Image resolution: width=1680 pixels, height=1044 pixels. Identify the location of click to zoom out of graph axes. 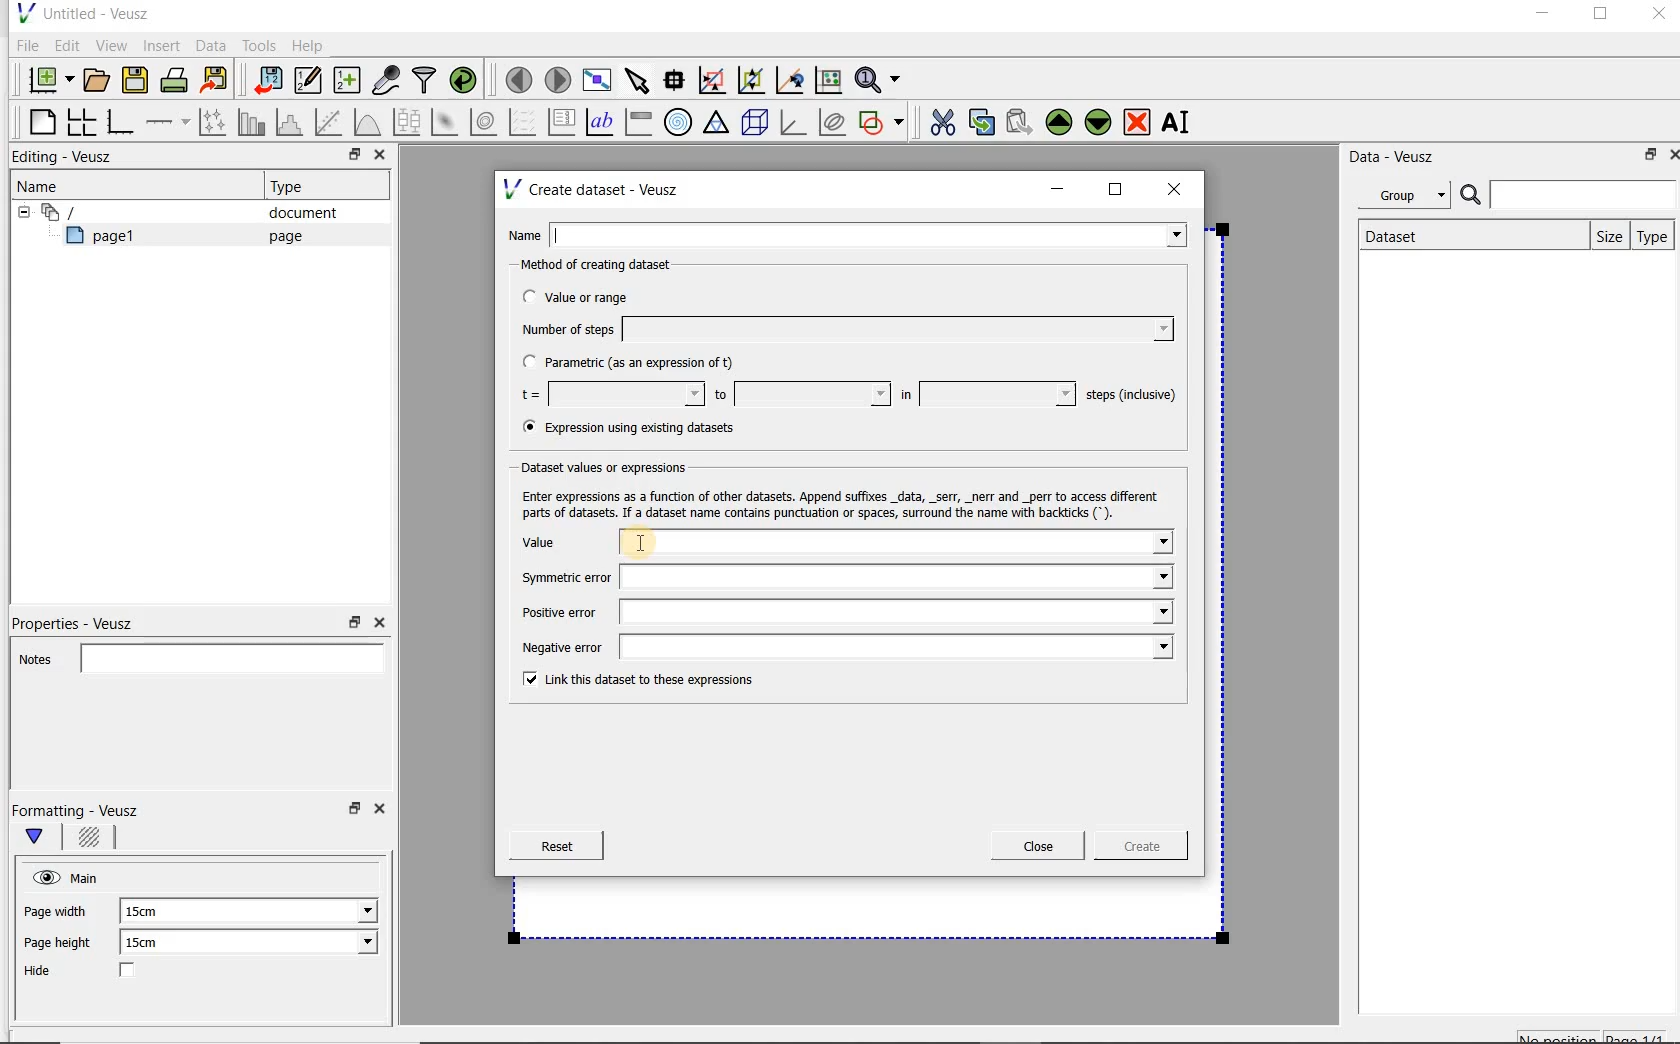
(752, 81).